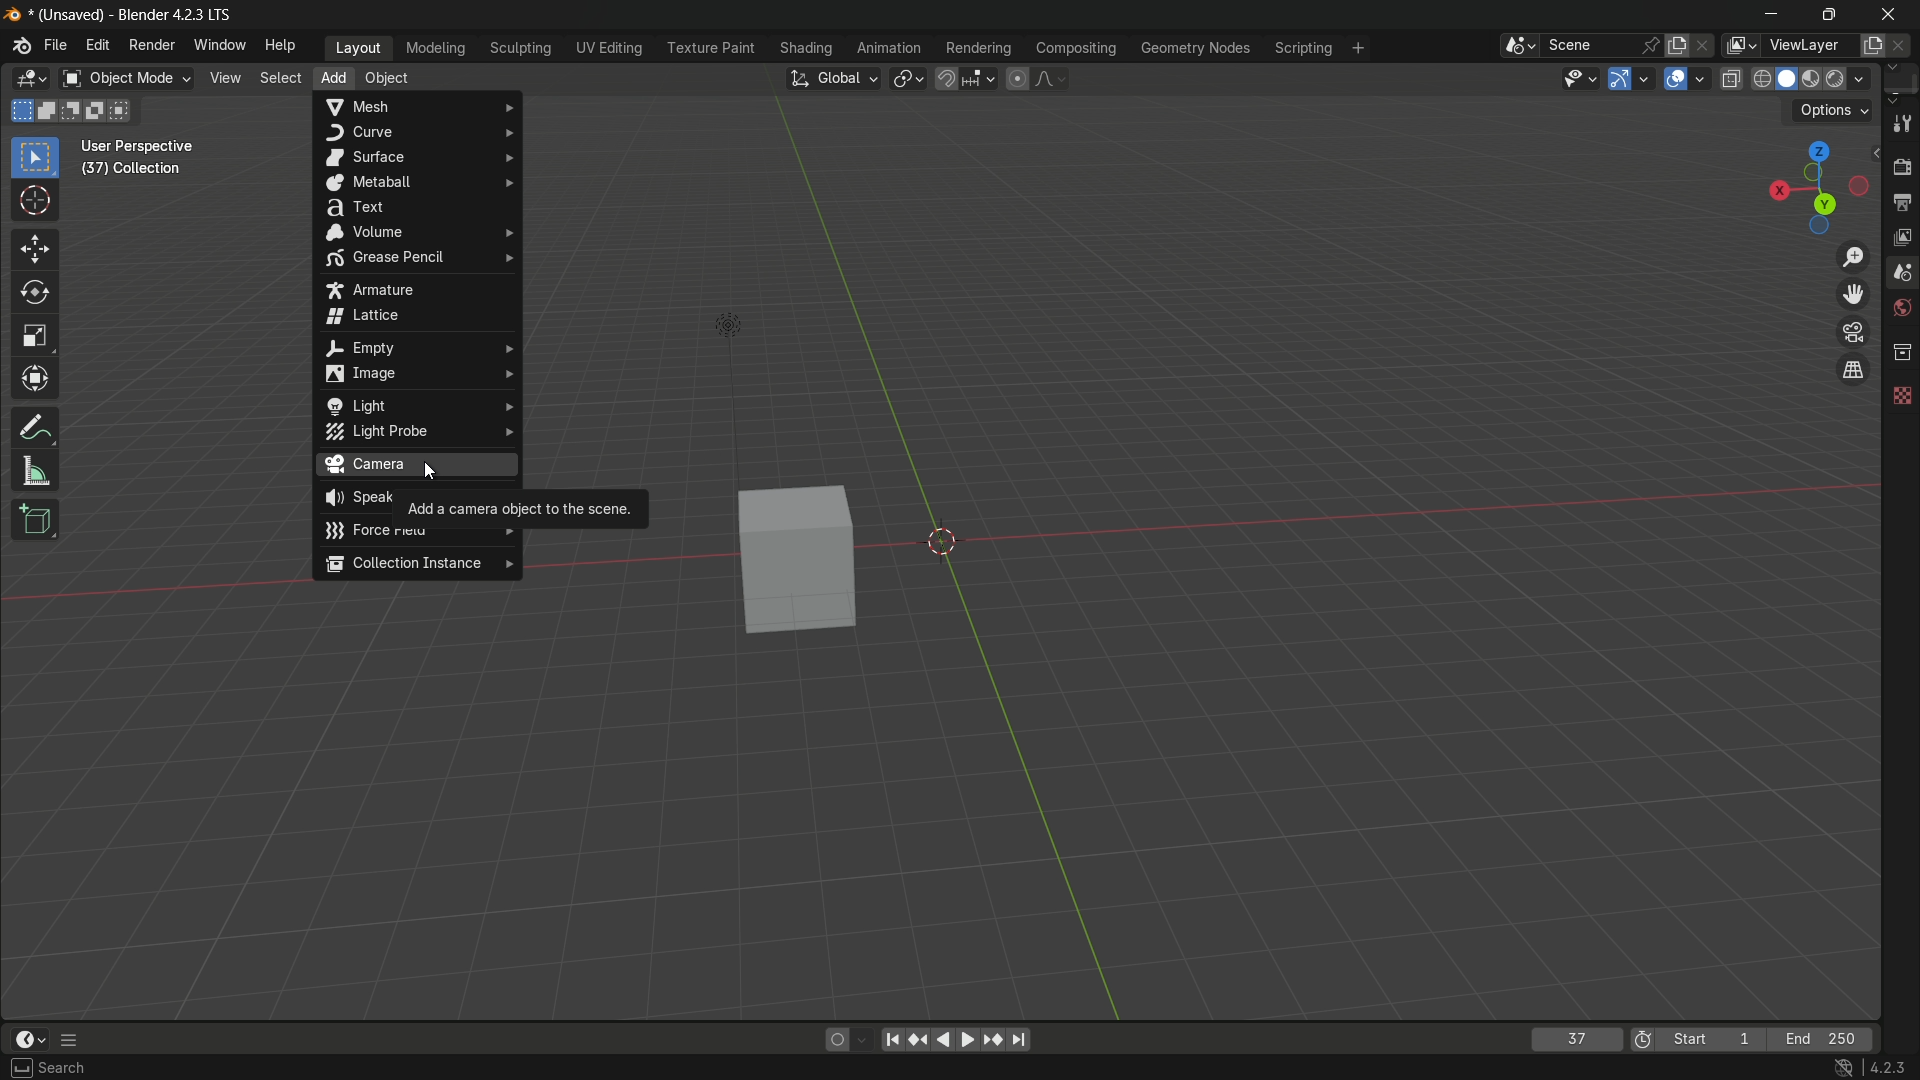 The width and height of the screenshot is (1920, 1080). What do you see at coordinates (968, 78) in the screenshot?
I see `snap` at bounding box center [968, 78].